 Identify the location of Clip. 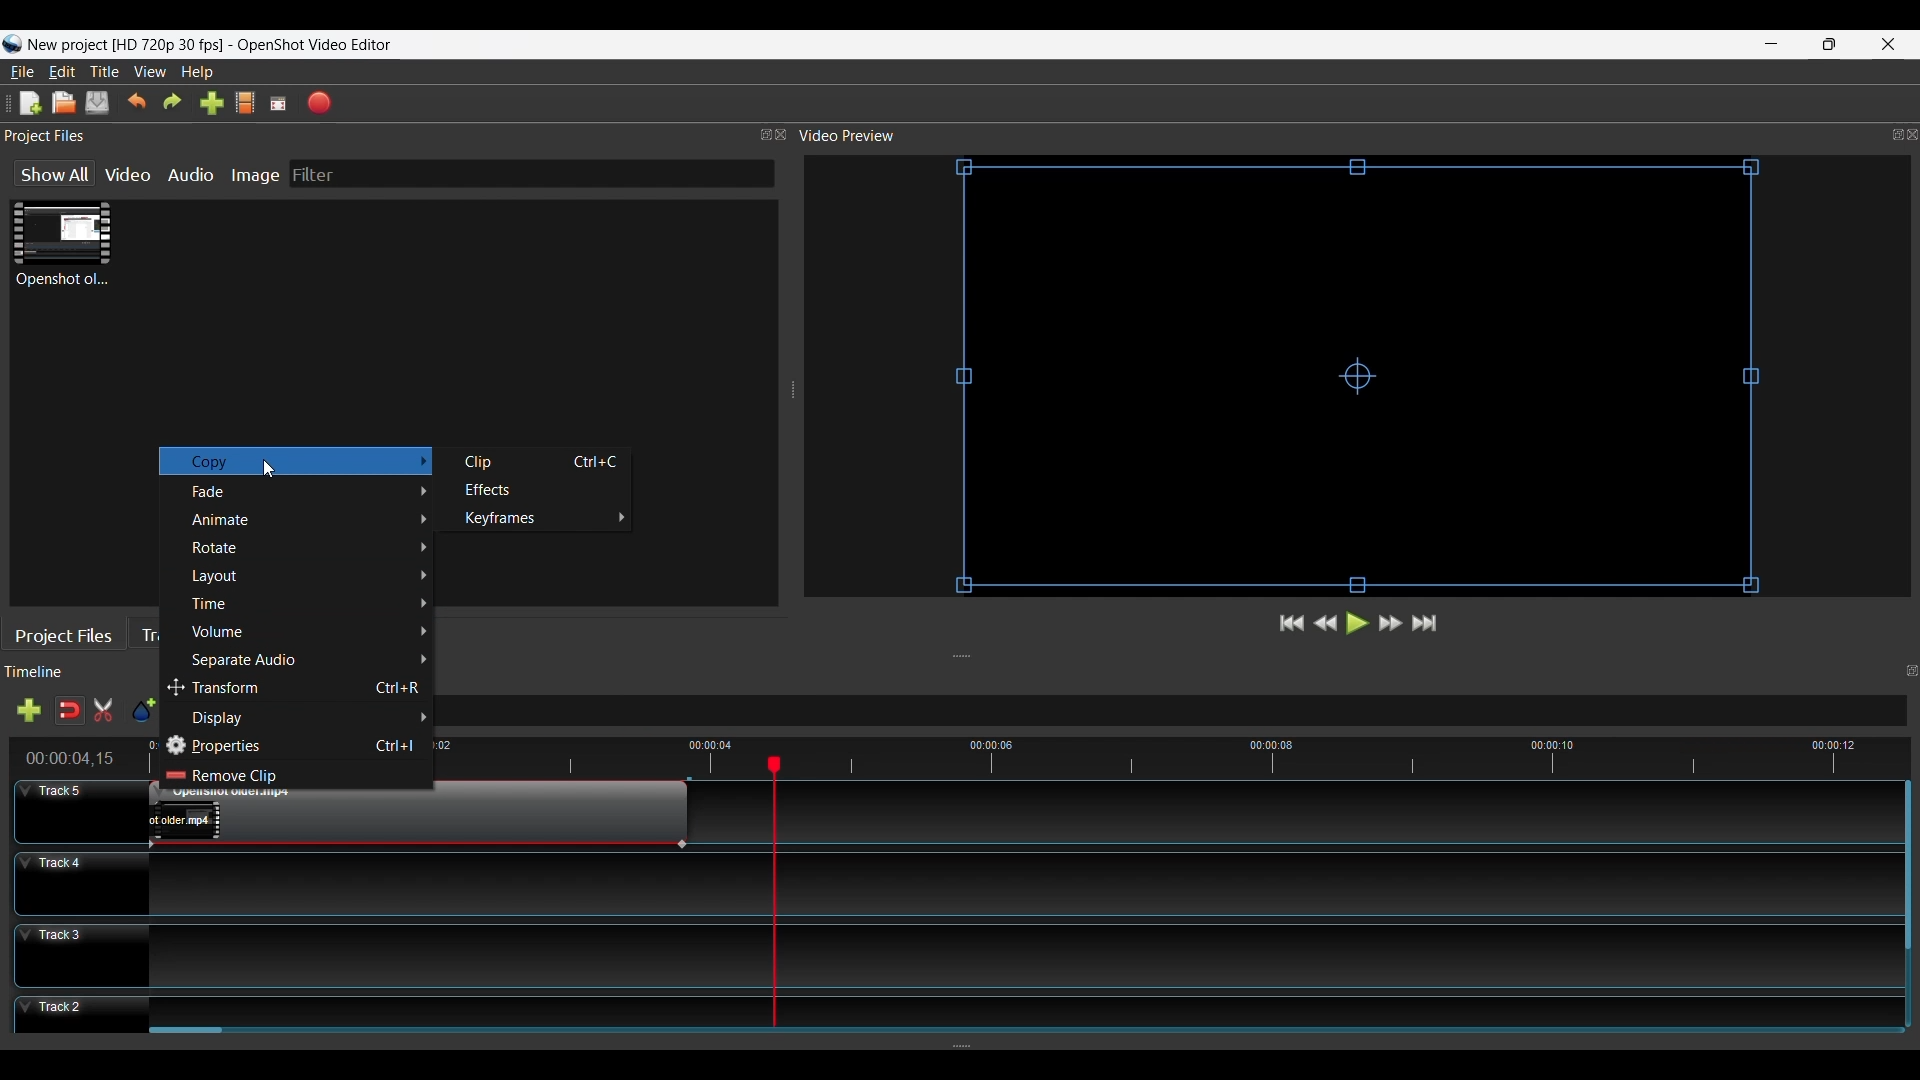
(62, 245).